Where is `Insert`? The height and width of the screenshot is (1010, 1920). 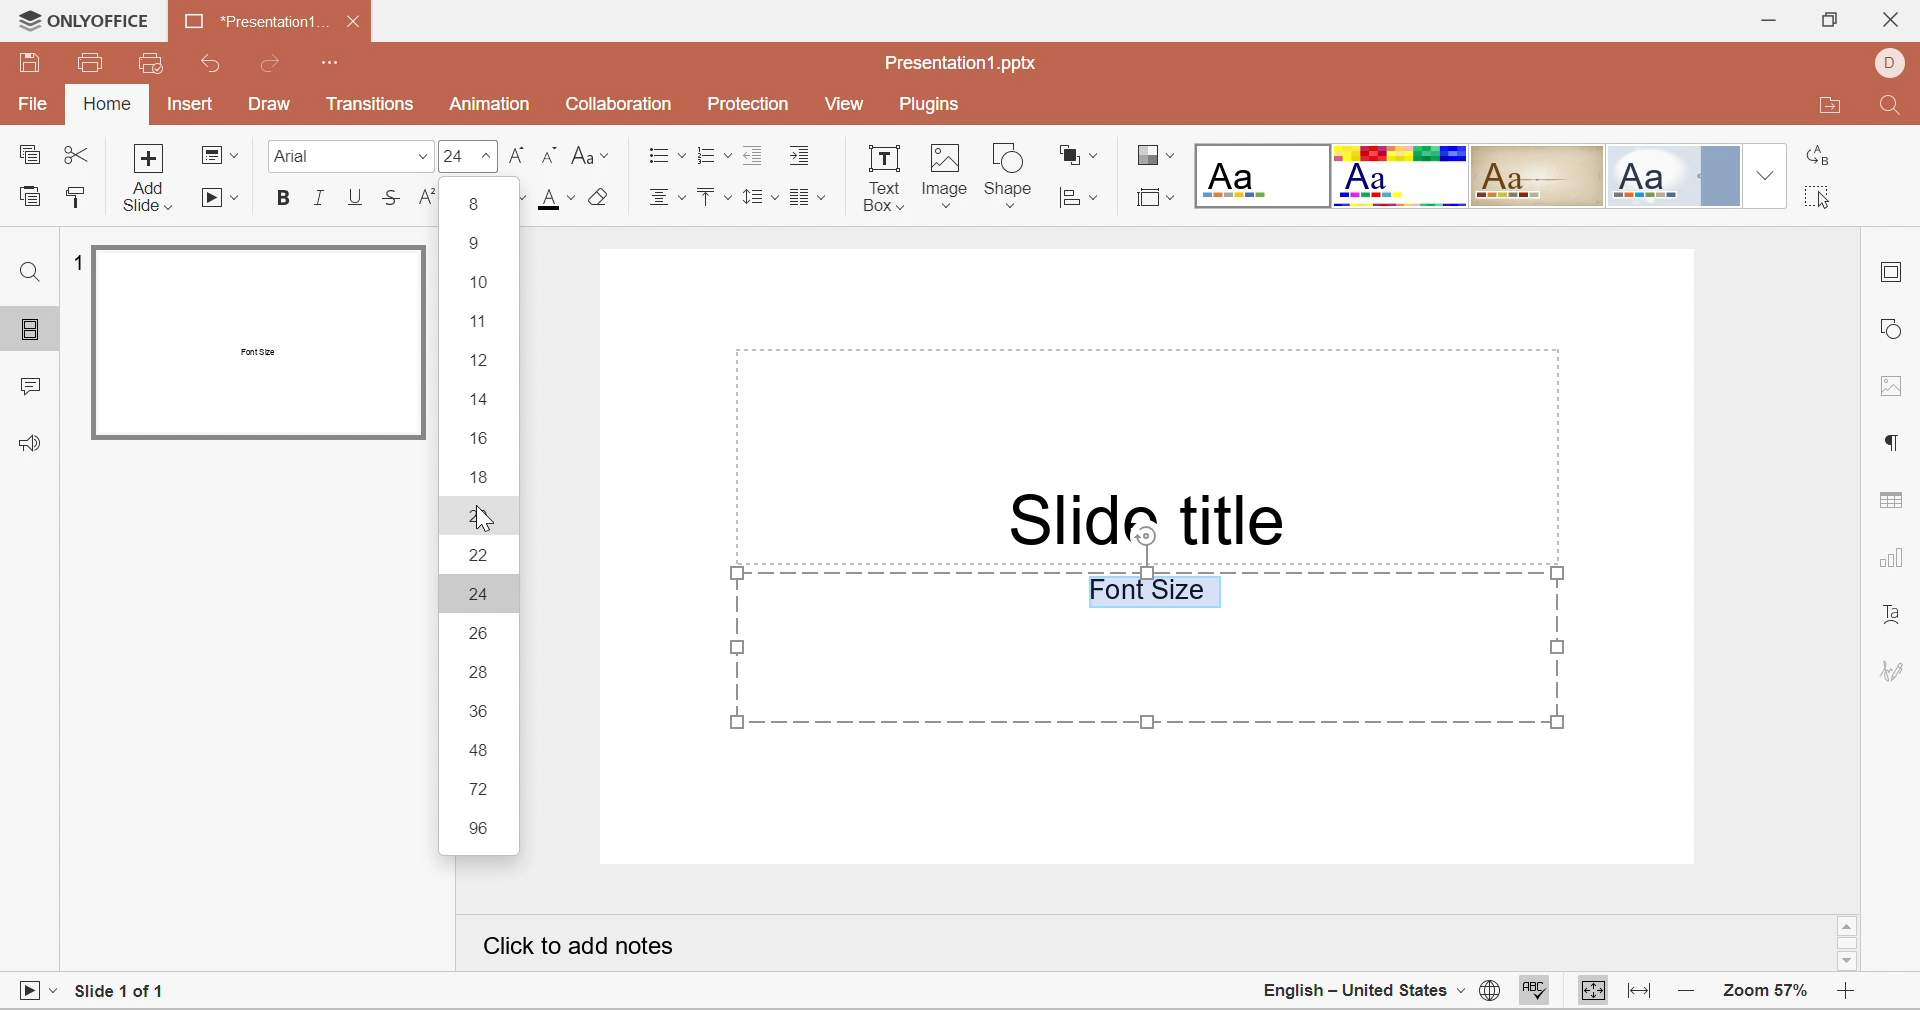 Insert is located at coordinates (191, 105).